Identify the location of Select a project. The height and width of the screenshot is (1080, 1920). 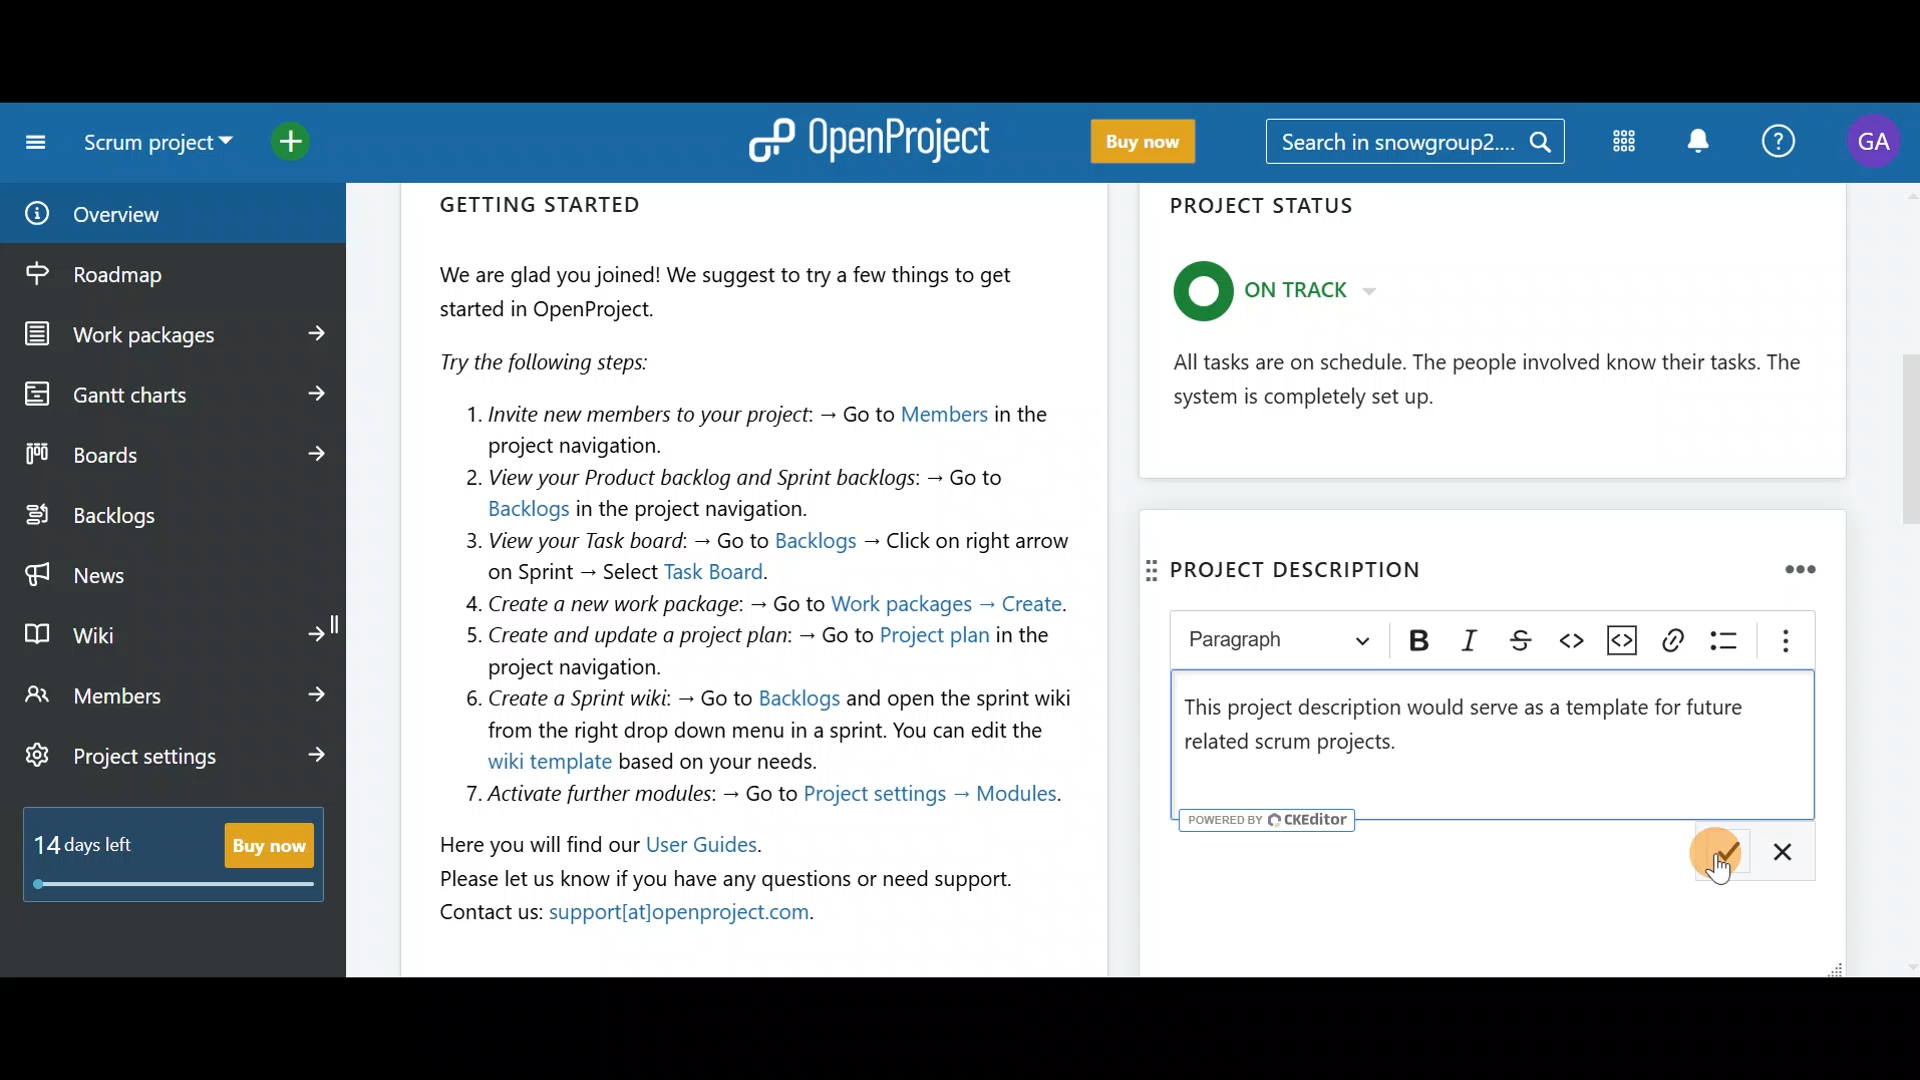
(162, 150).